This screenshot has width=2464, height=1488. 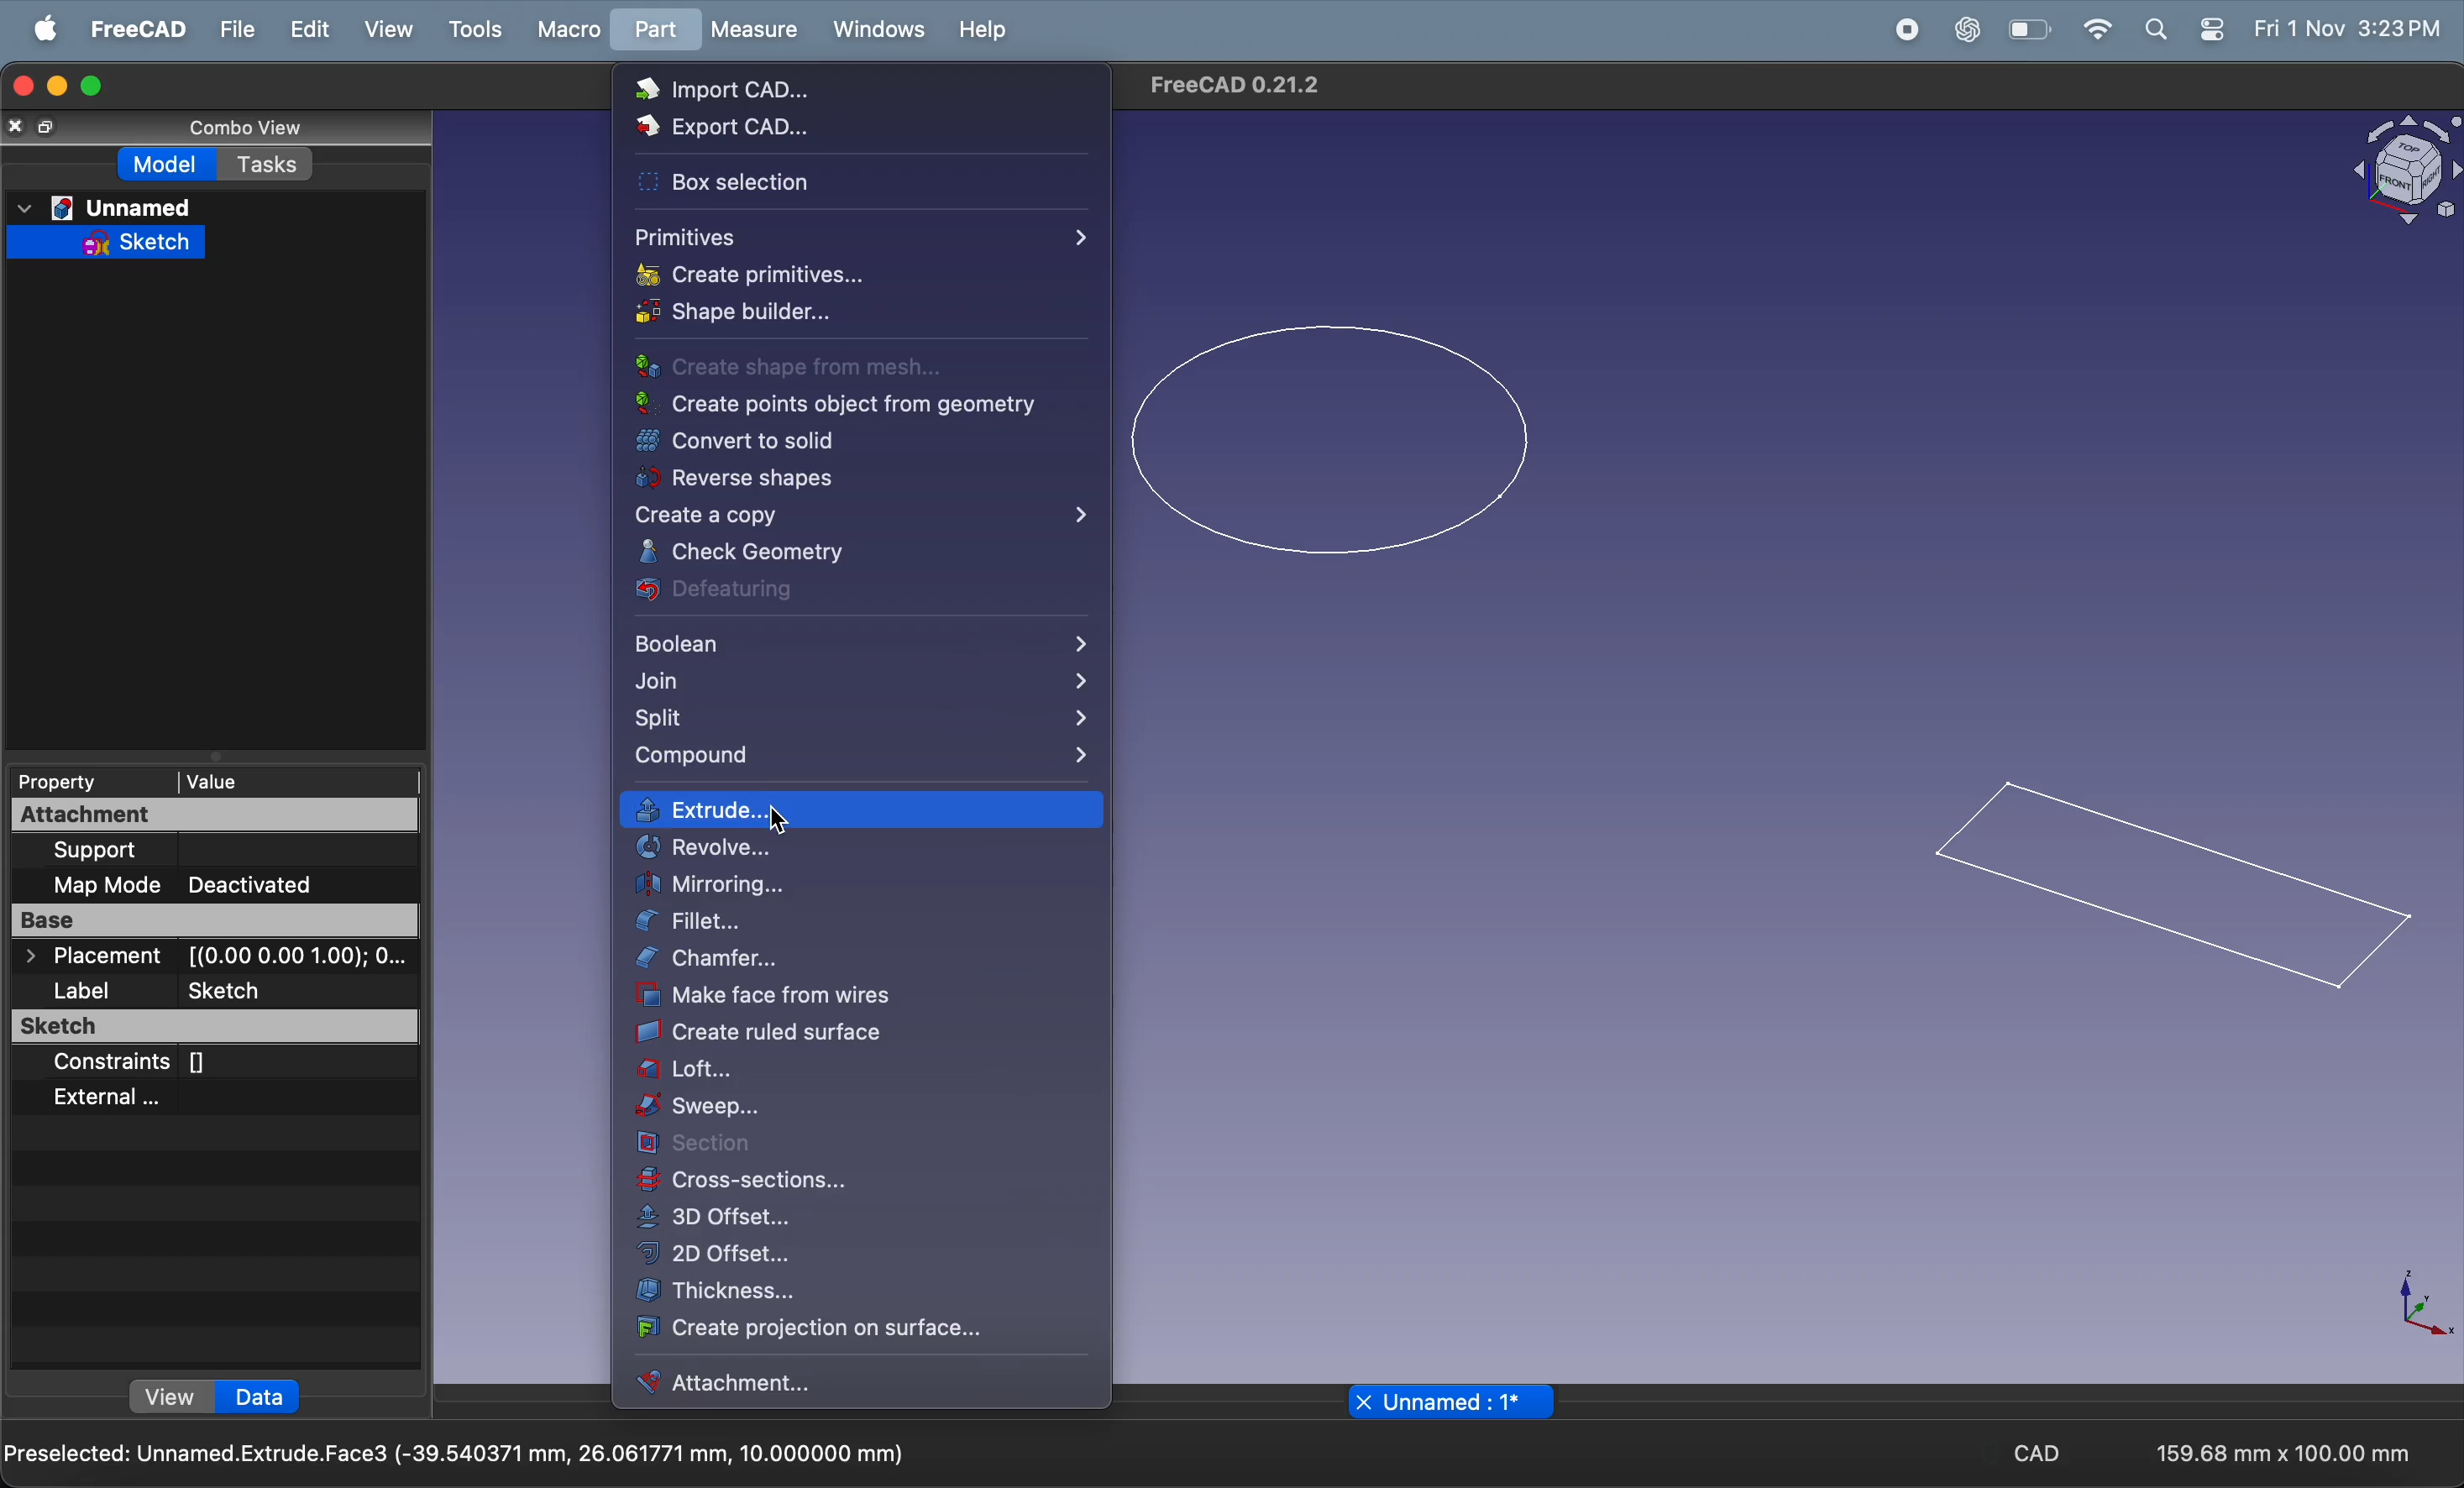 I want to click on Primitives, so click(x=860, y=236).